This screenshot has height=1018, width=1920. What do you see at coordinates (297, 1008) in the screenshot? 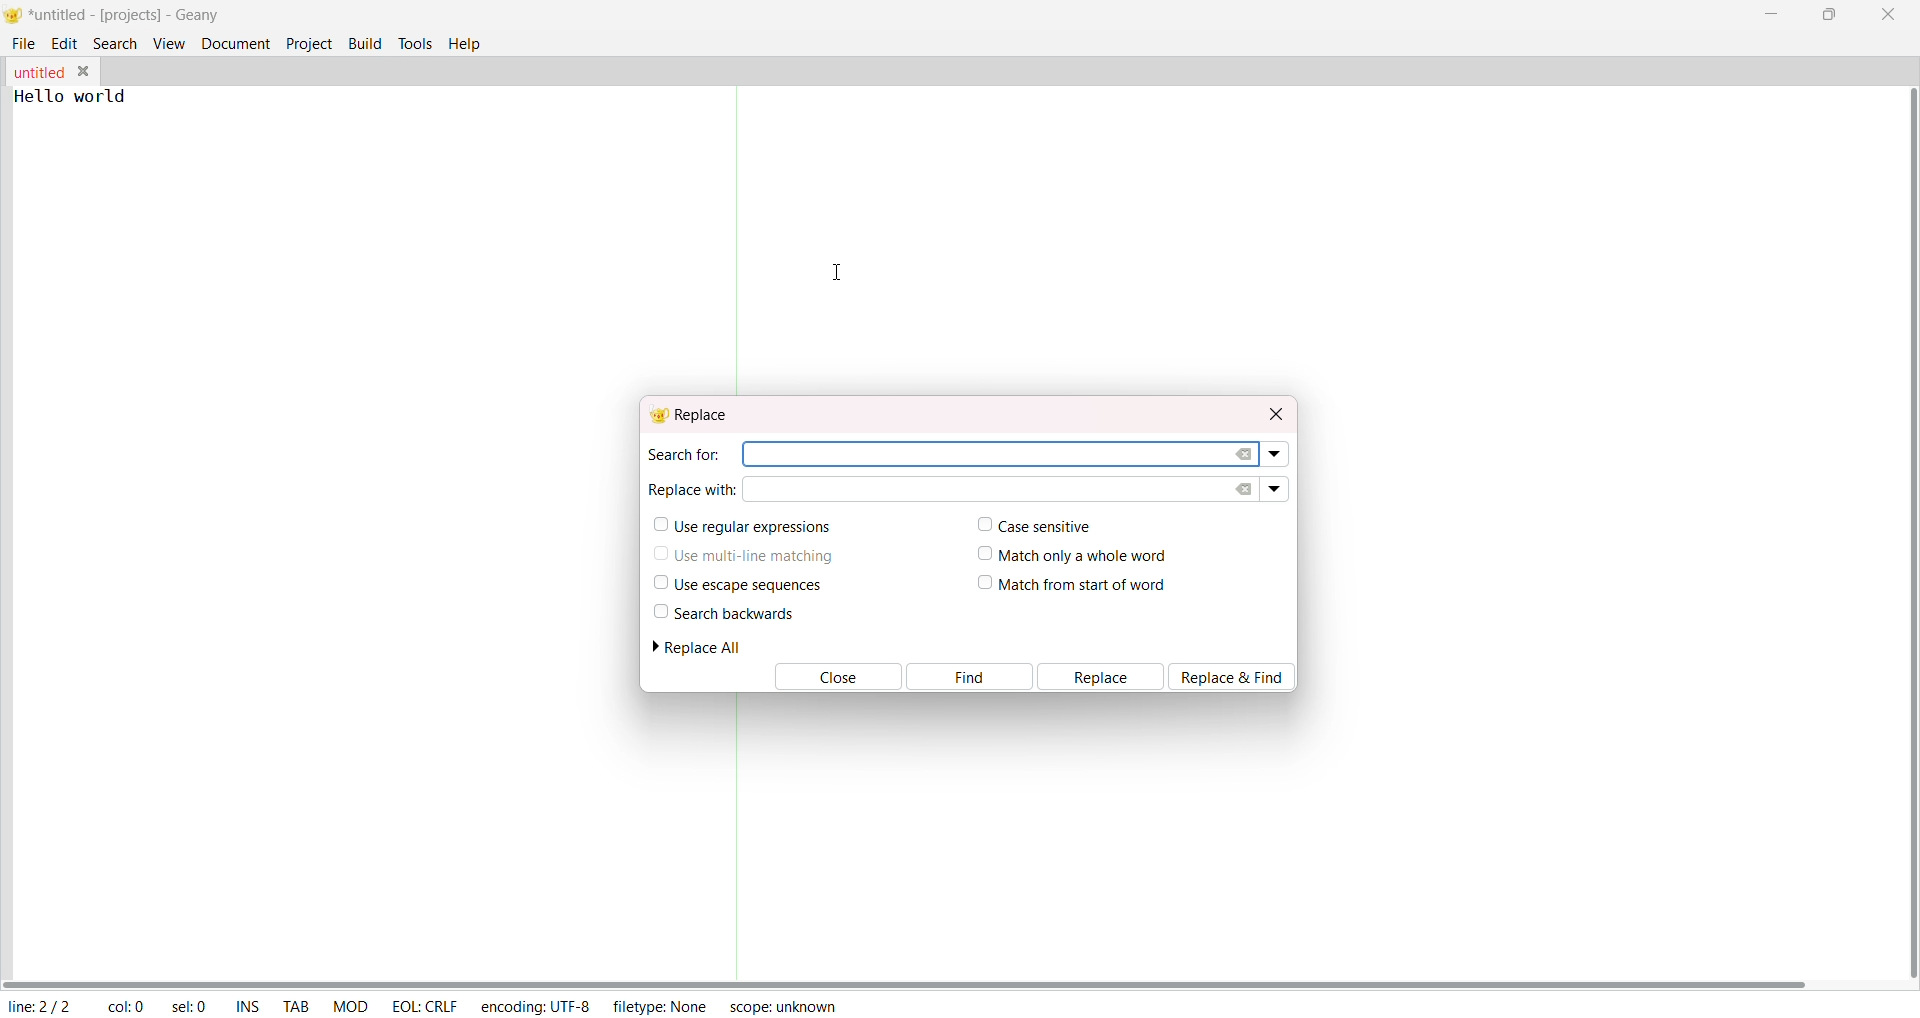
I see `tab` at bounding box center [297, 1008].